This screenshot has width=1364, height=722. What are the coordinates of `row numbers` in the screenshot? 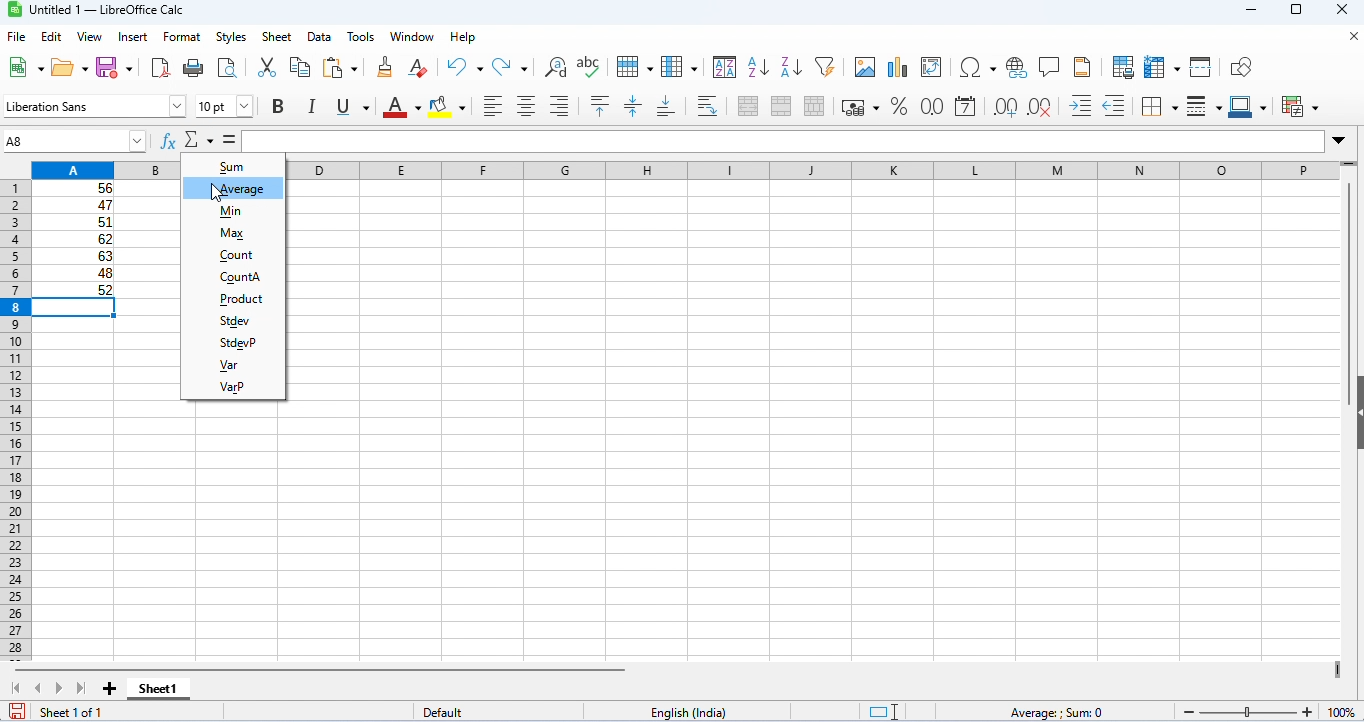 It's located at (12, 421).